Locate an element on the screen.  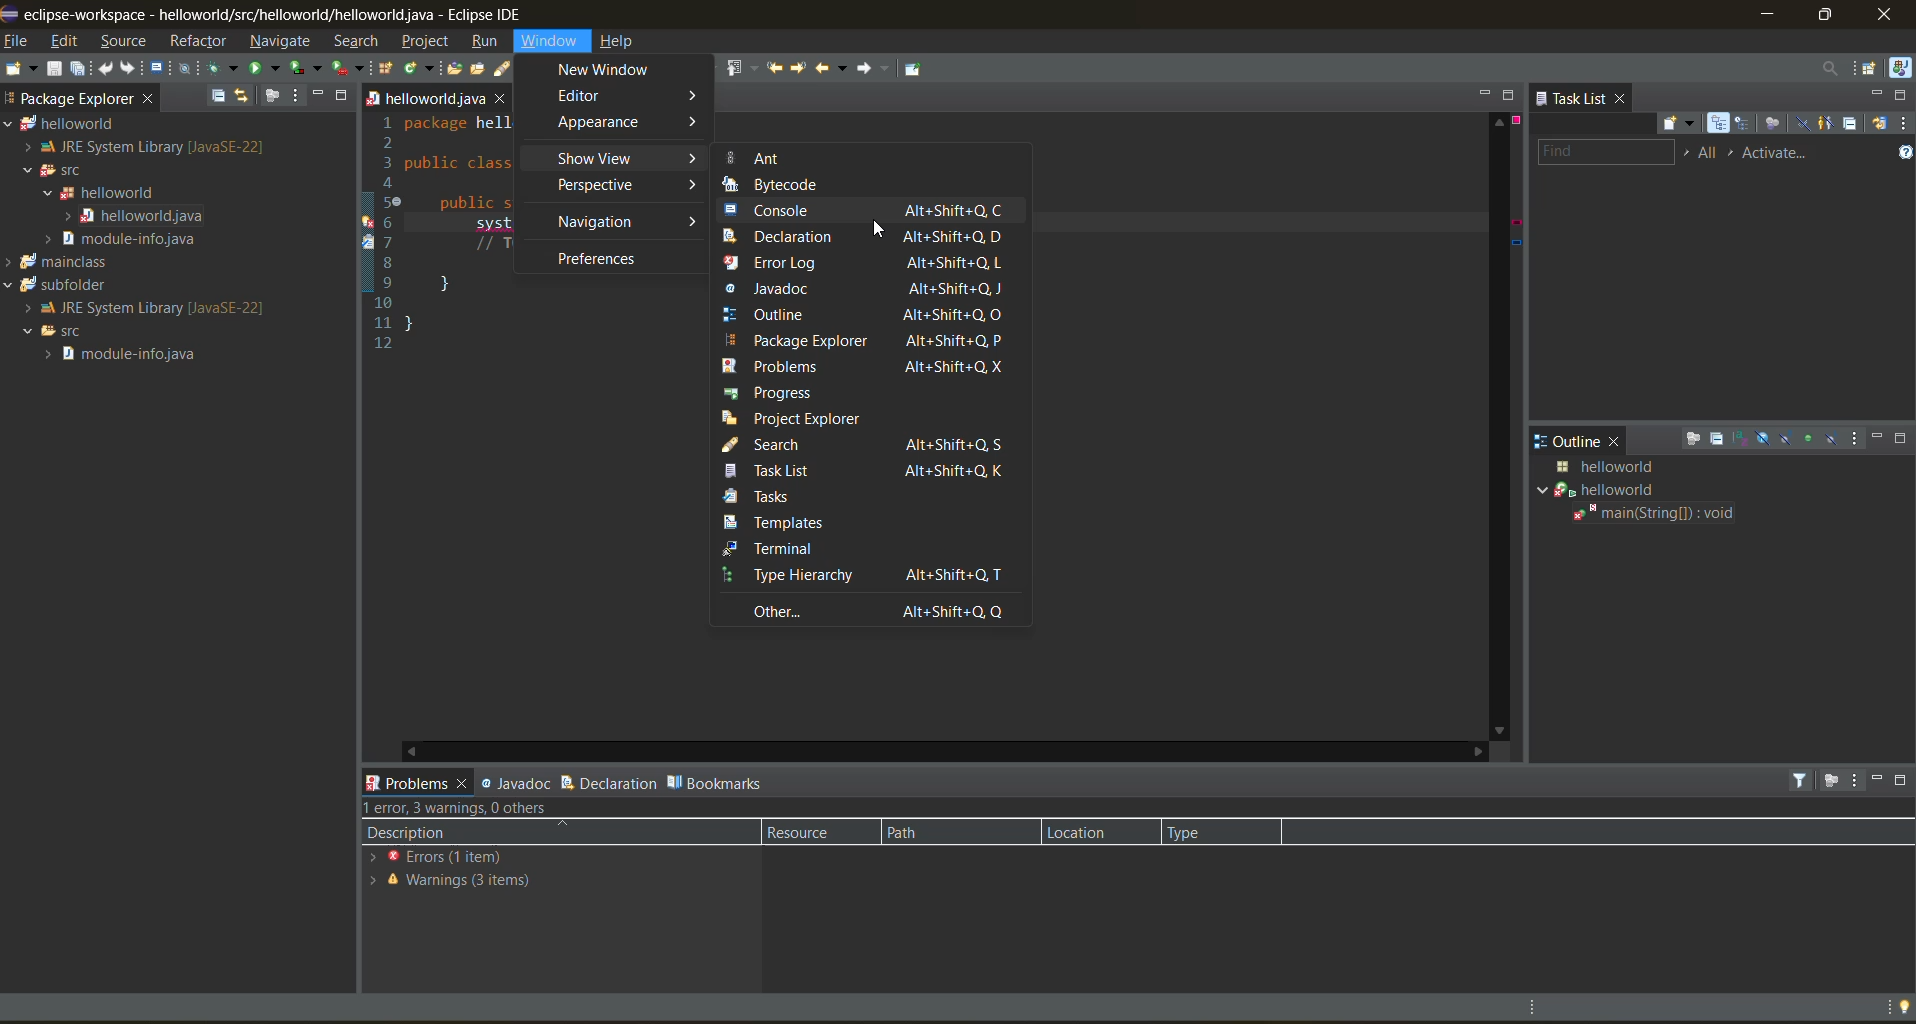
show whitespace characters is located at coordinates (663, 71).